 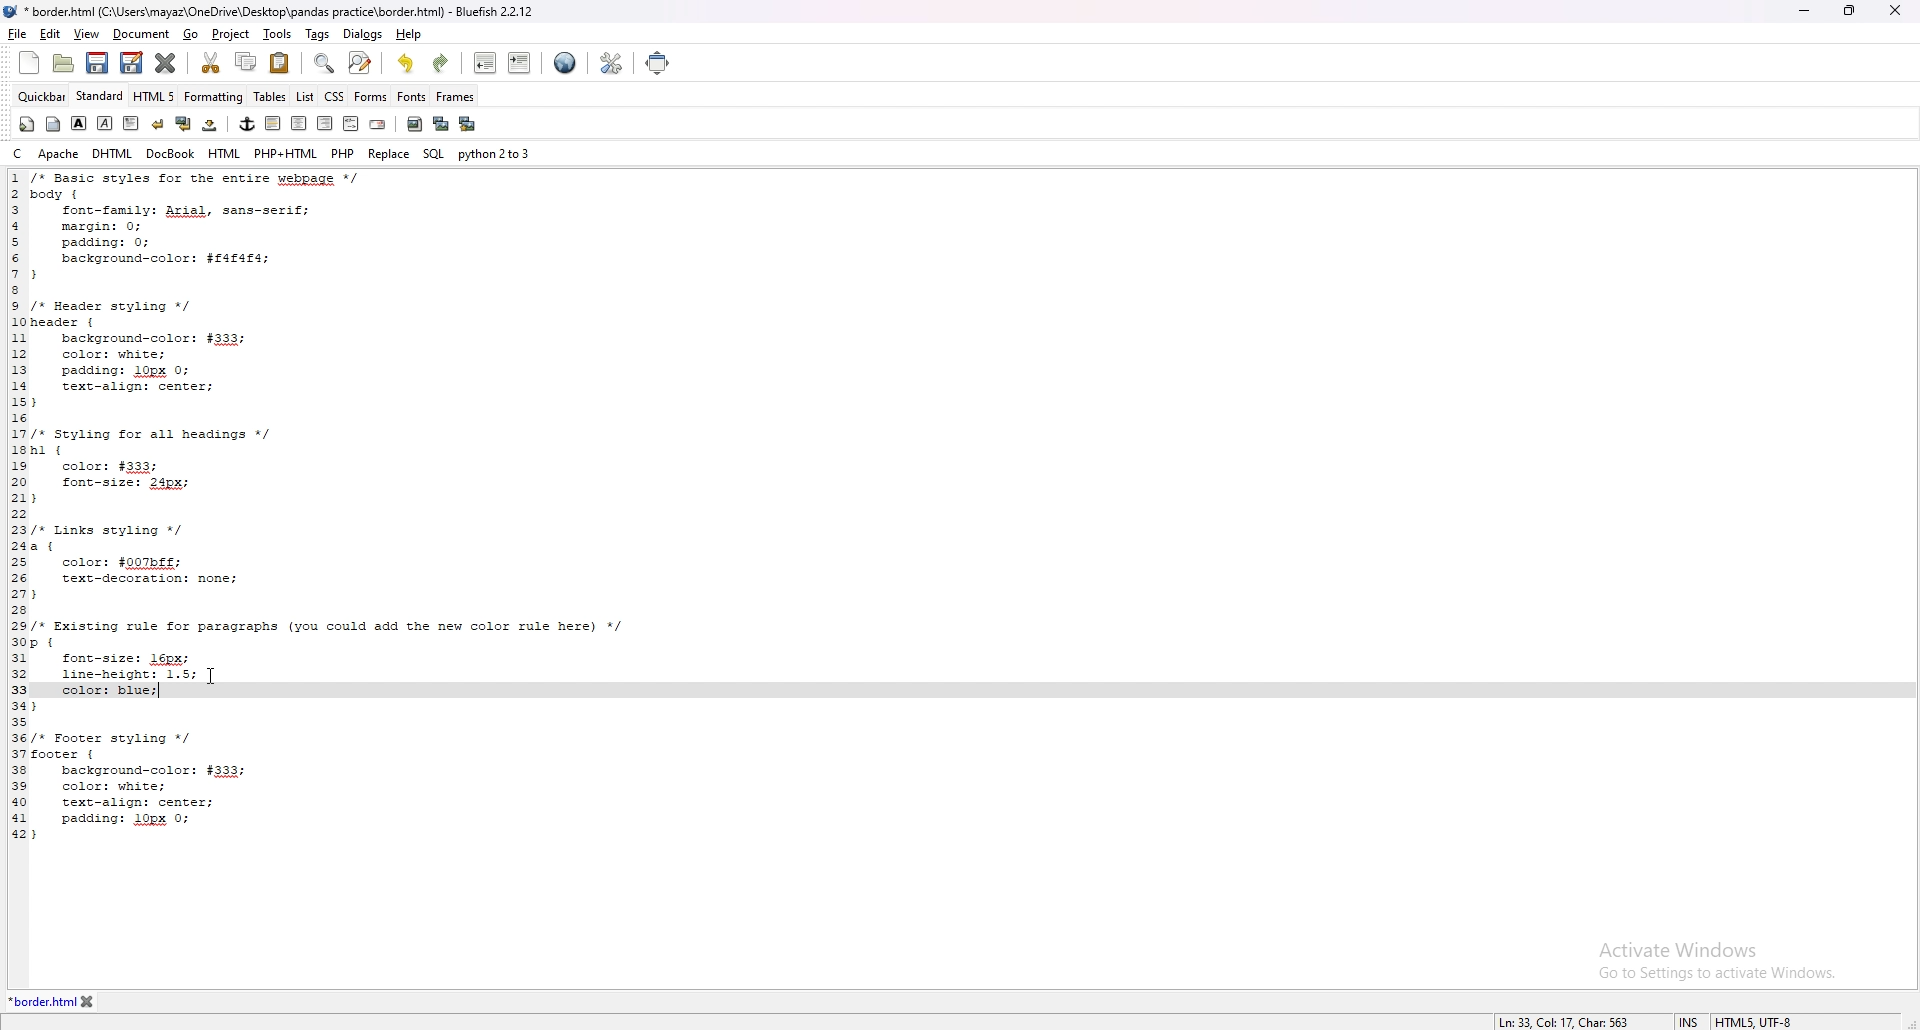 I want to click on formatting, so click(x=214, y=96).